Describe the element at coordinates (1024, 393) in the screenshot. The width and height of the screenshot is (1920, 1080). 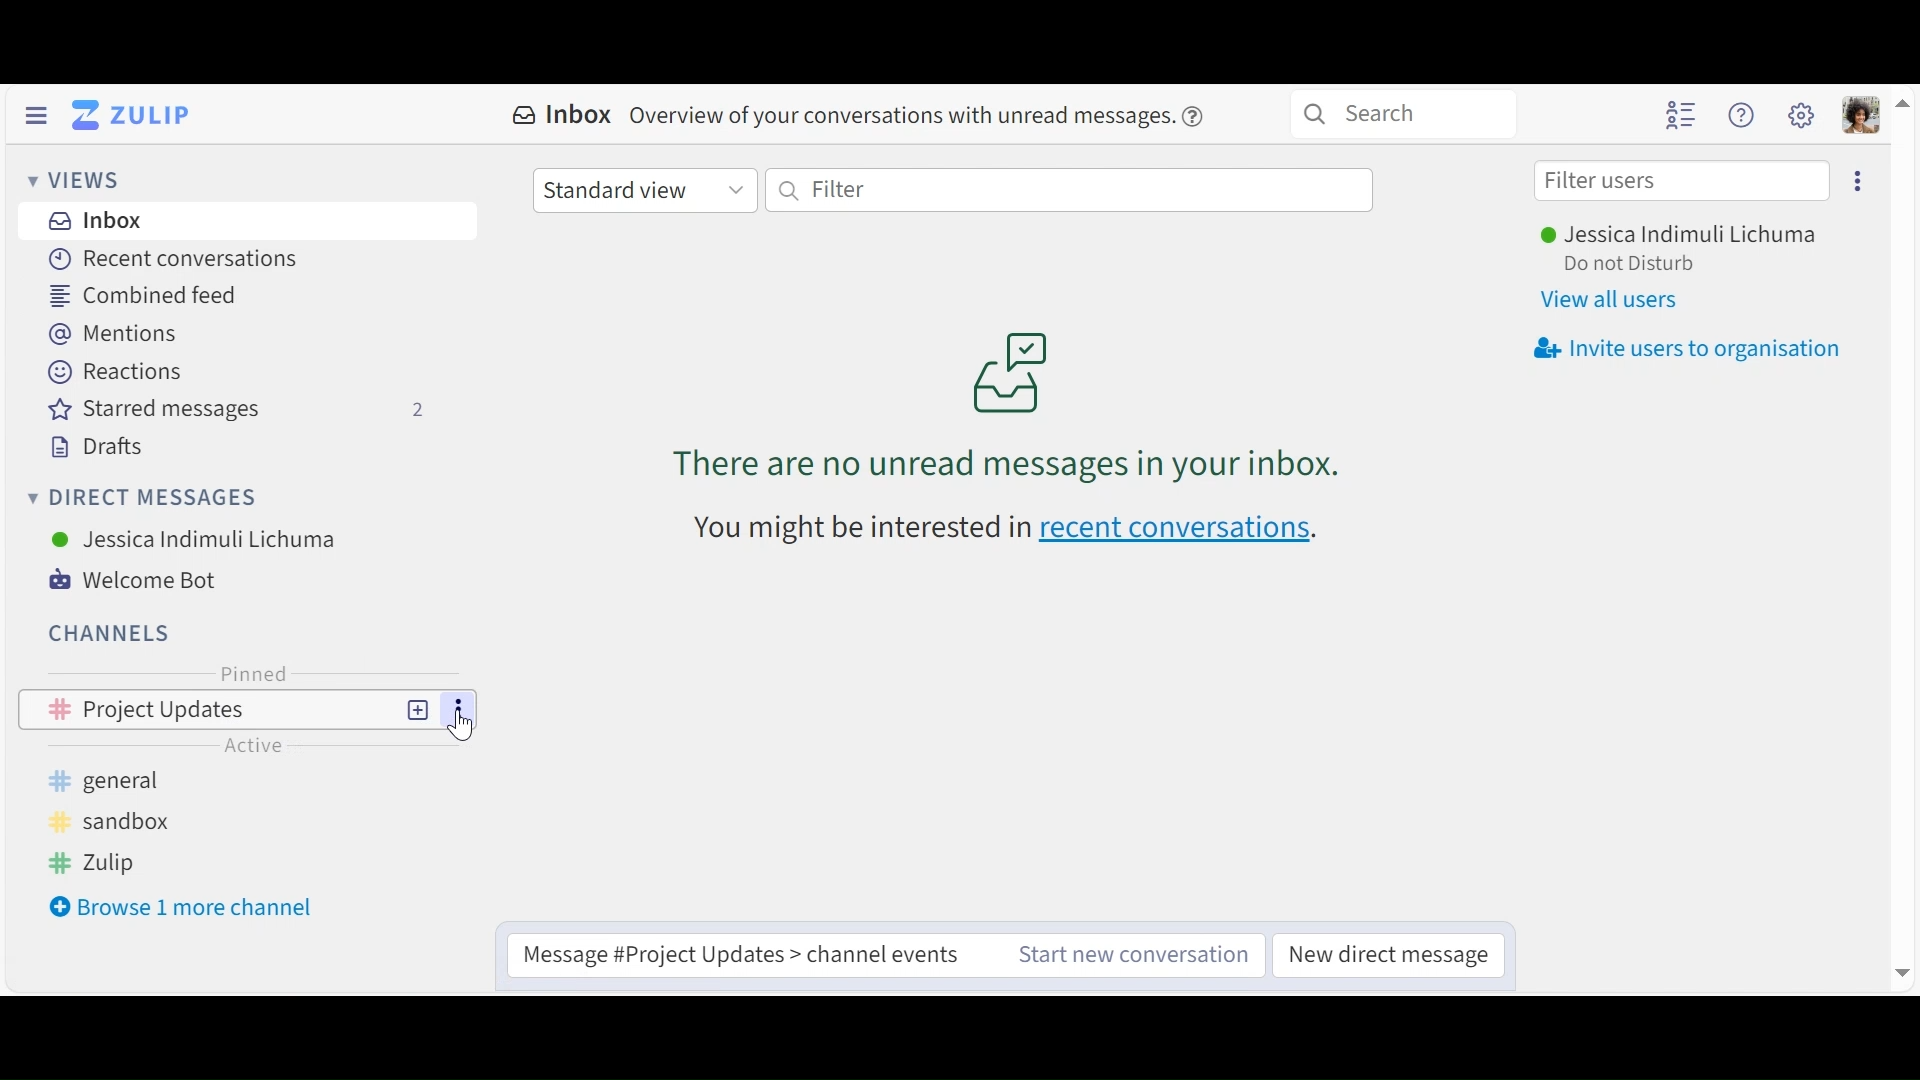
I see `no unread messages in your inbox` at that location.